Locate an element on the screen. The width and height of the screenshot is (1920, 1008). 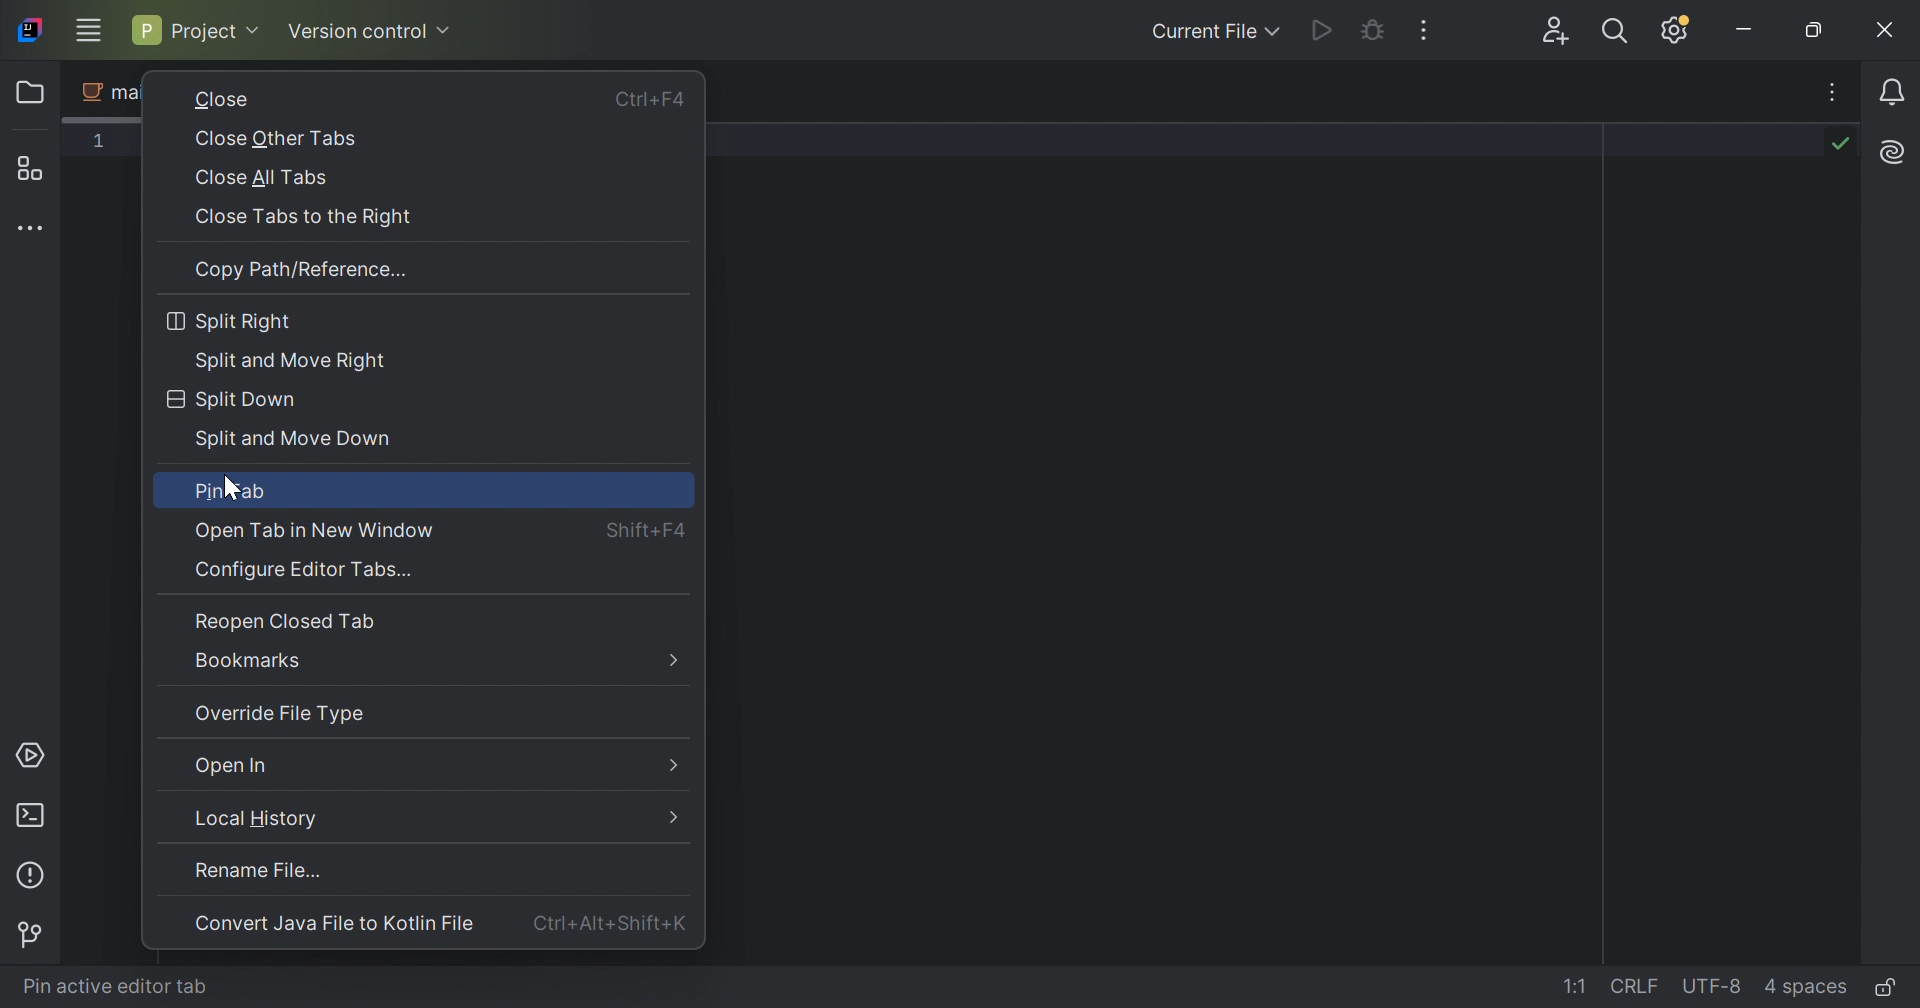
Folder icon is located at coordinates (33, 91).